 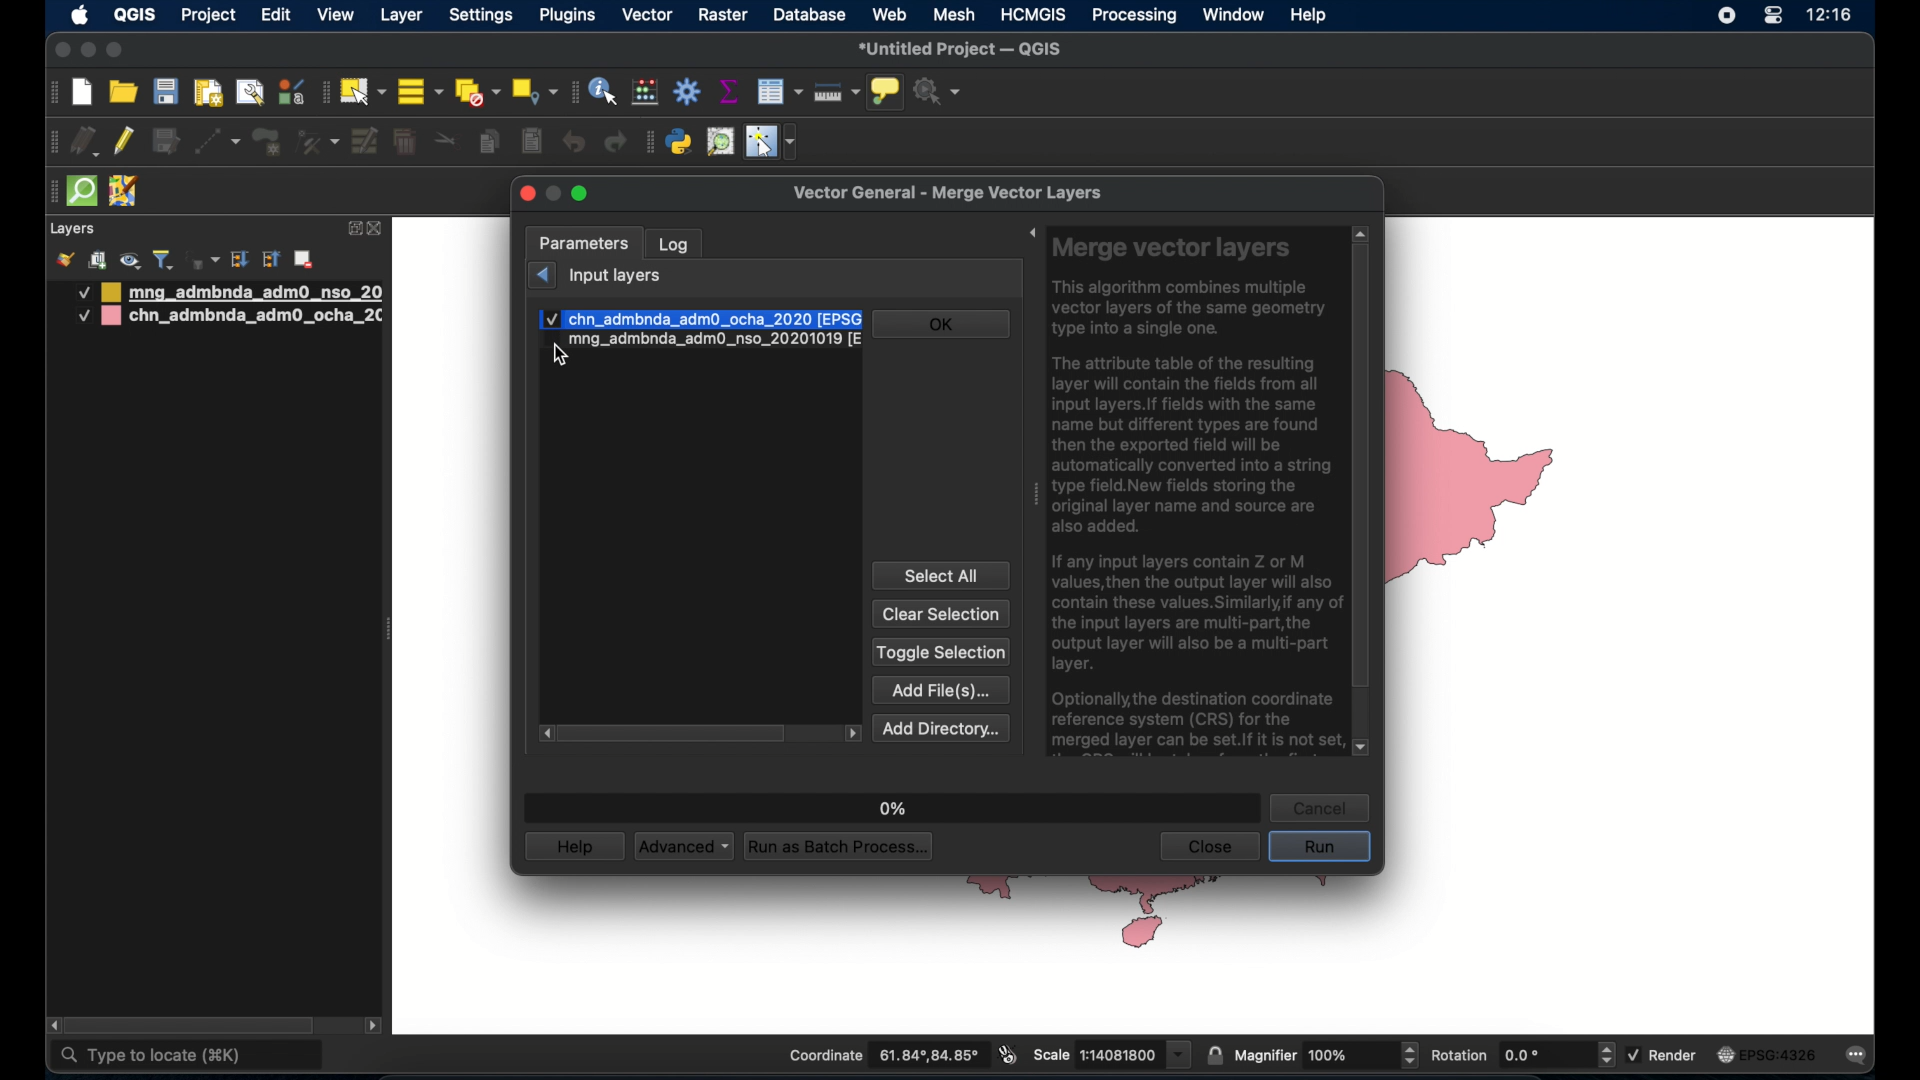 What do you see at coordinates (1214, 1053) in the screenshot?
I see `lock scale` at bounding box center [1214, 1053].